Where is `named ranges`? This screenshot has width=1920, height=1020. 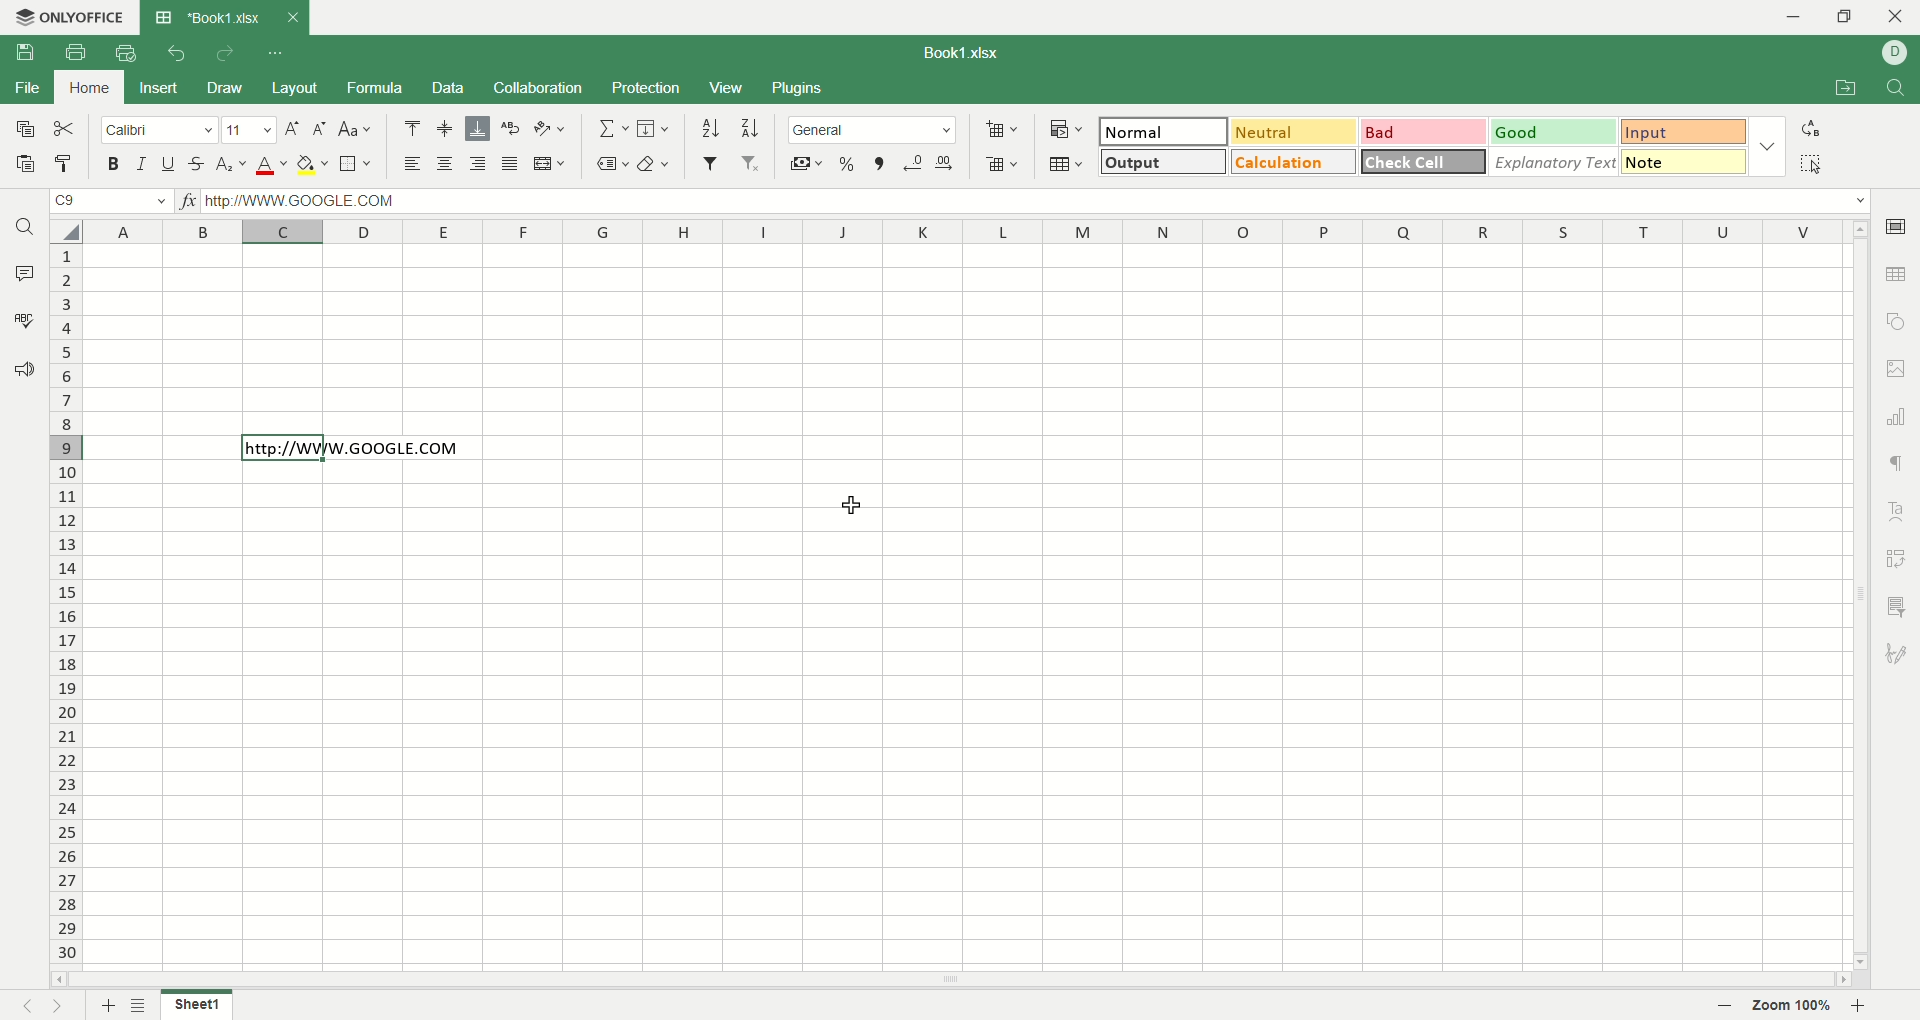 named ranges is located at coordinates (613, 166).